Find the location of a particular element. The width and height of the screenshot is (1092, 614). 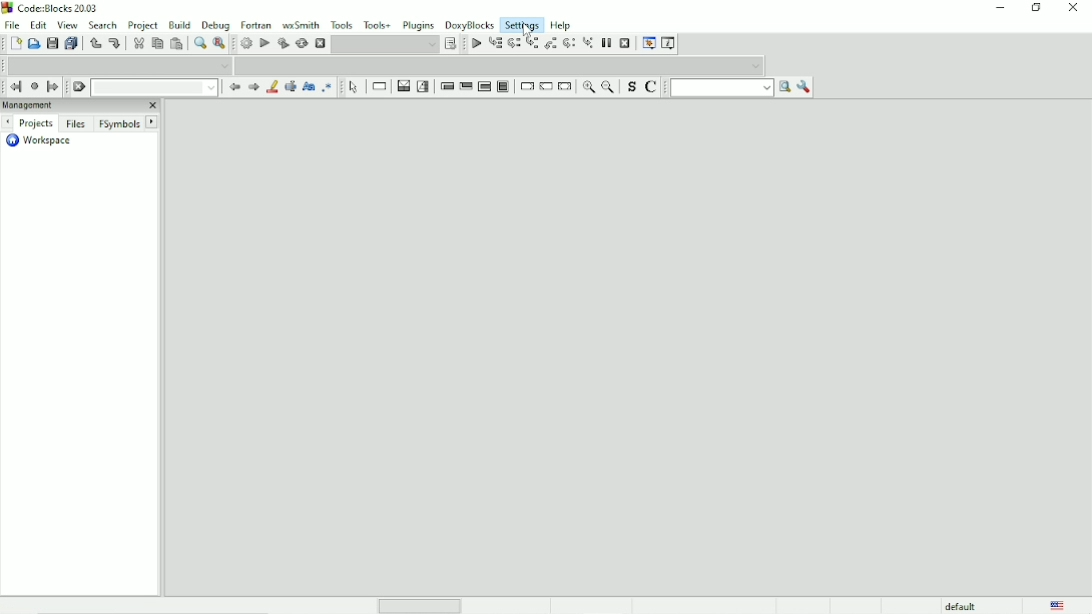

Debug is located at coordinates (214, 24).